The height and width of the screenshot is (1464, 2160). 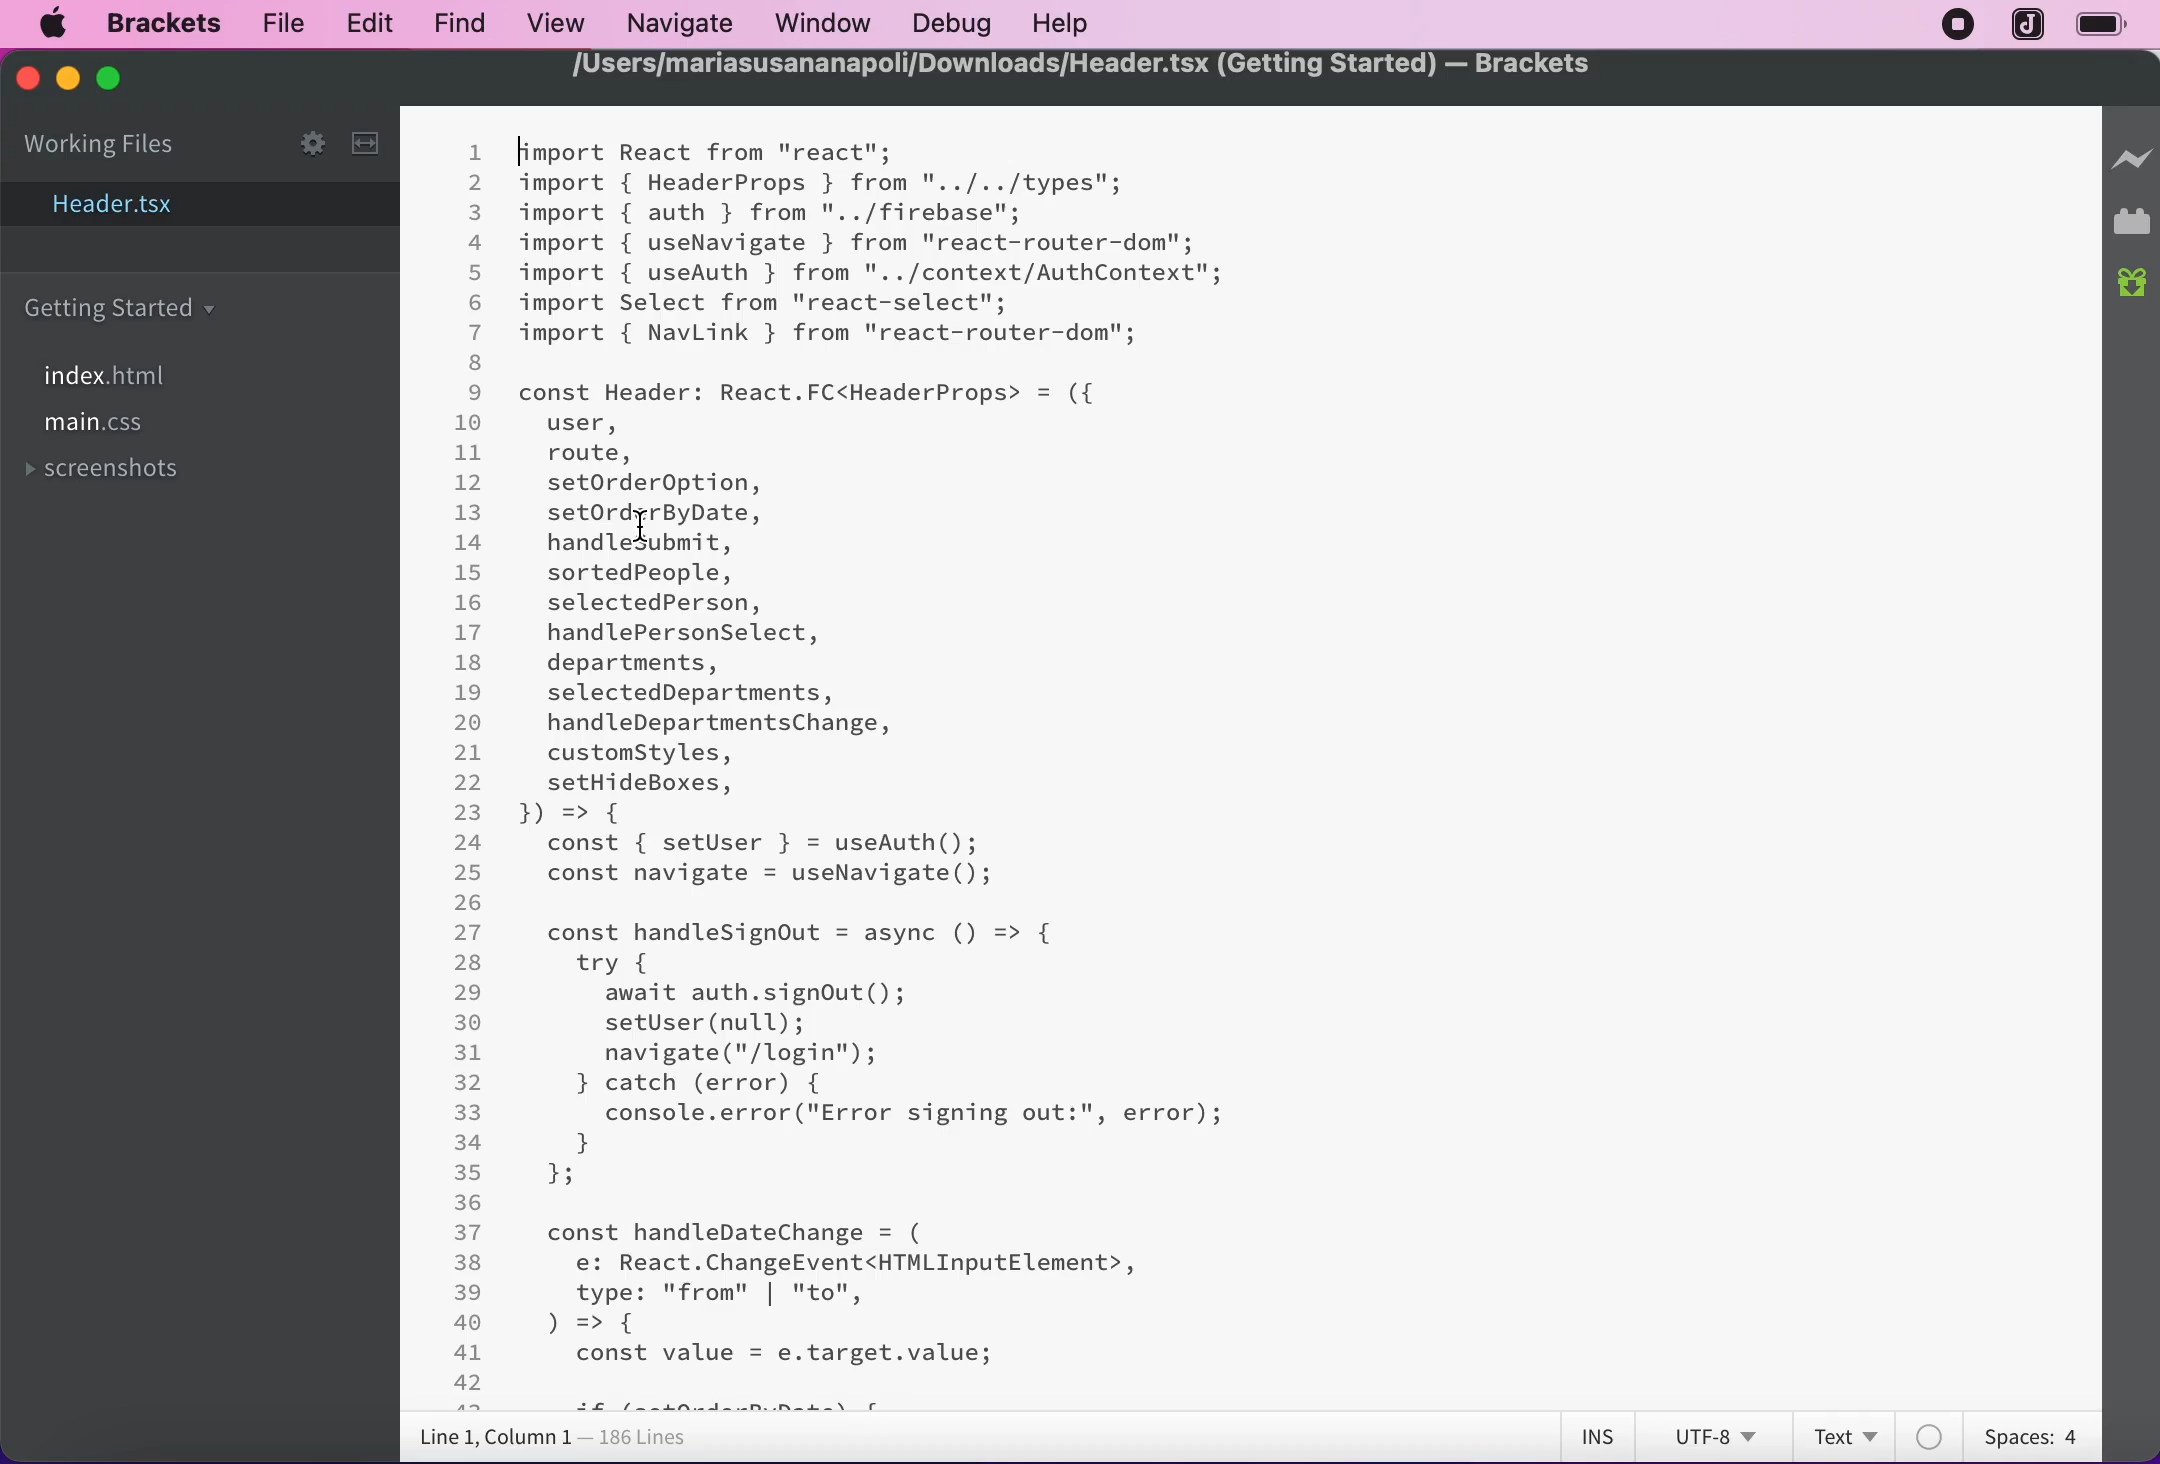 I want to click on color, so click(x=1935, y=1439).